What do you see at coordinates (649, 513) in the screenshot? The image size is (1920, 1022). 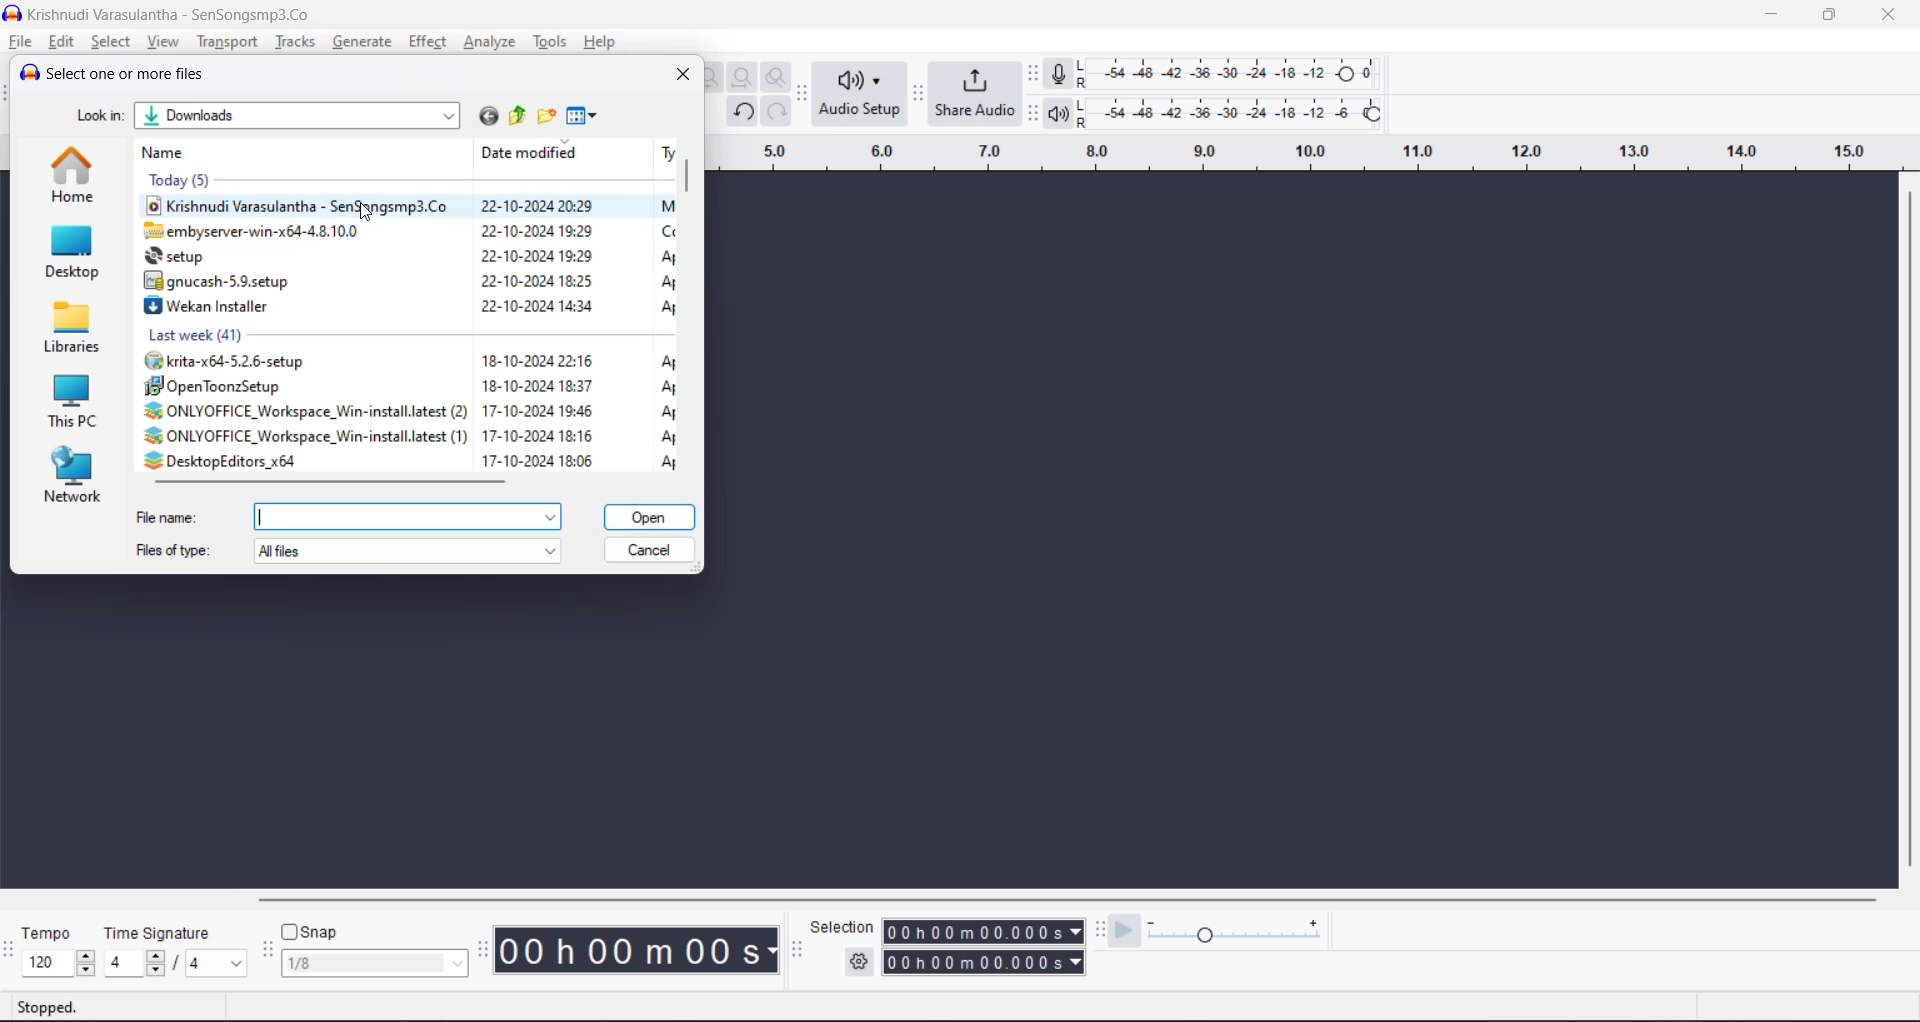 I see `open` at bounding box center [649, 513].